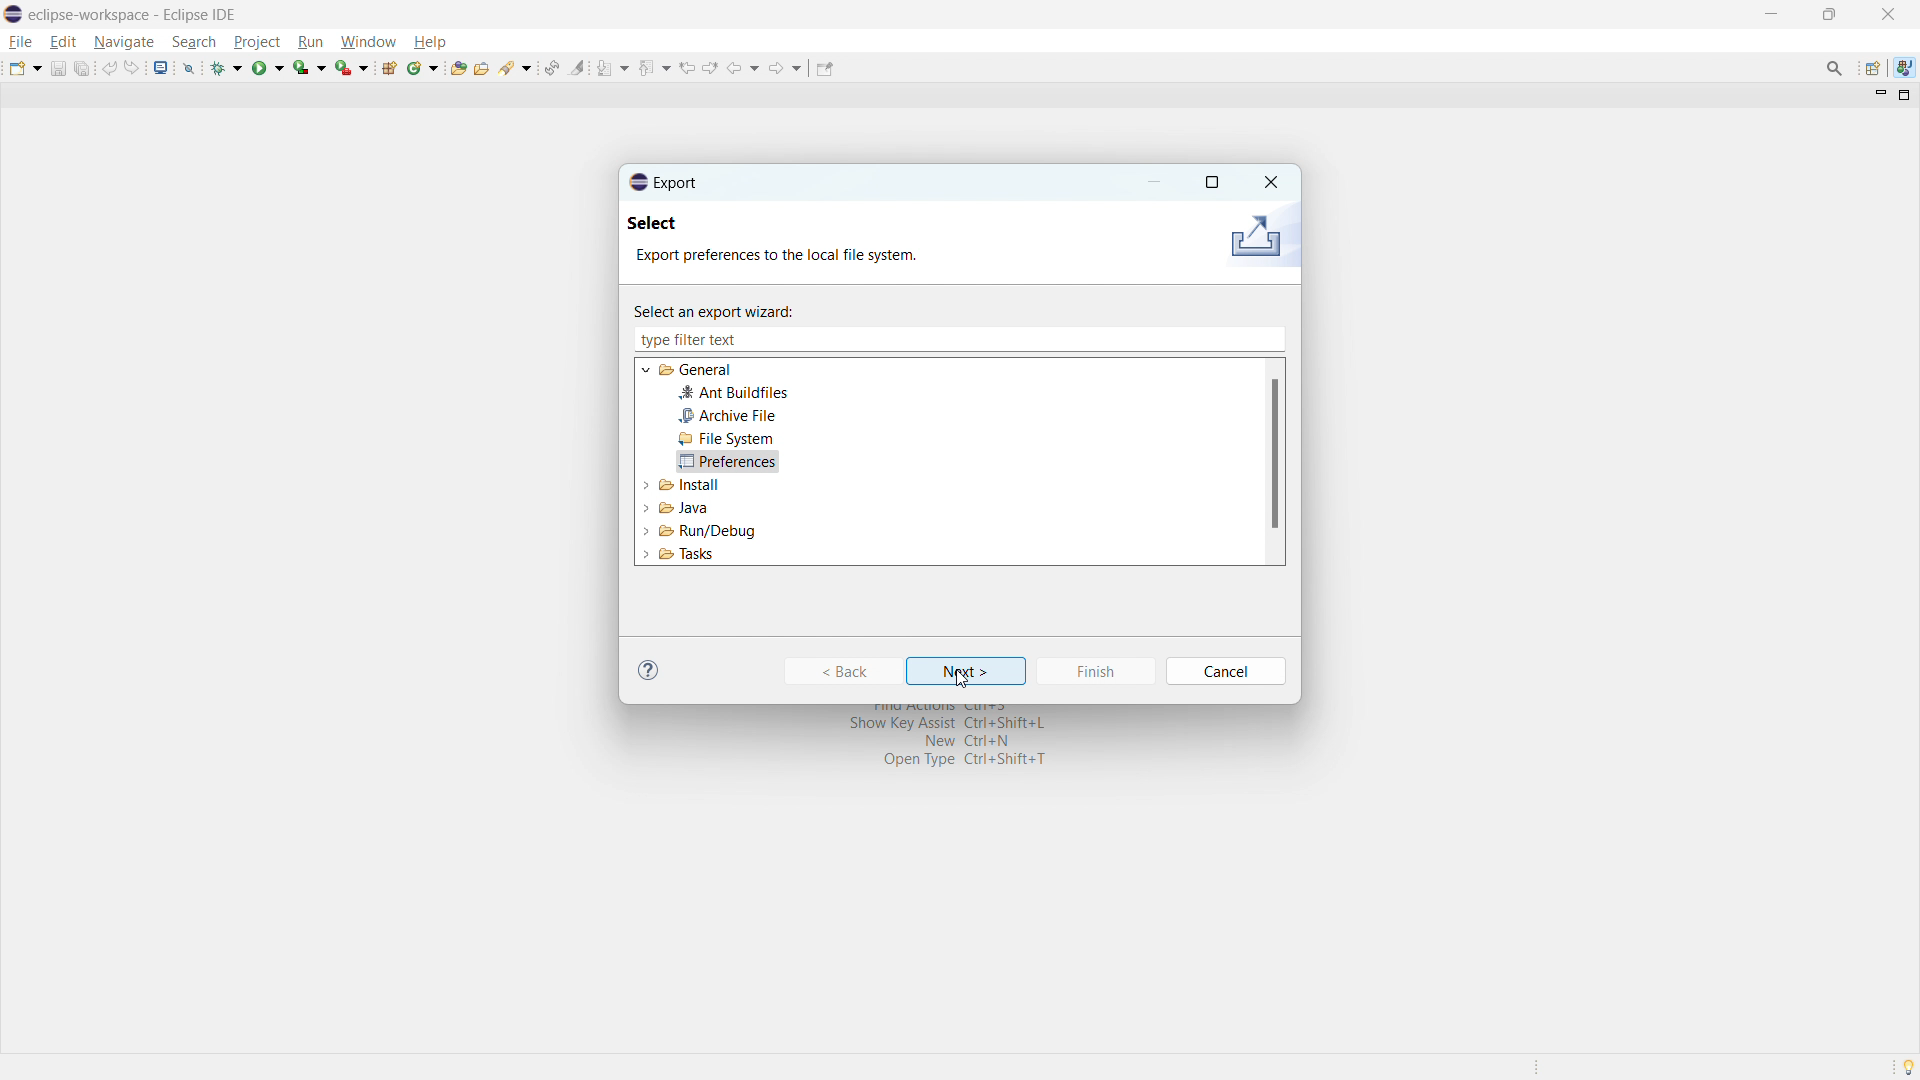  Describe the element at coordinates (786, 68) in the screenshot. I see `forward` at that location.